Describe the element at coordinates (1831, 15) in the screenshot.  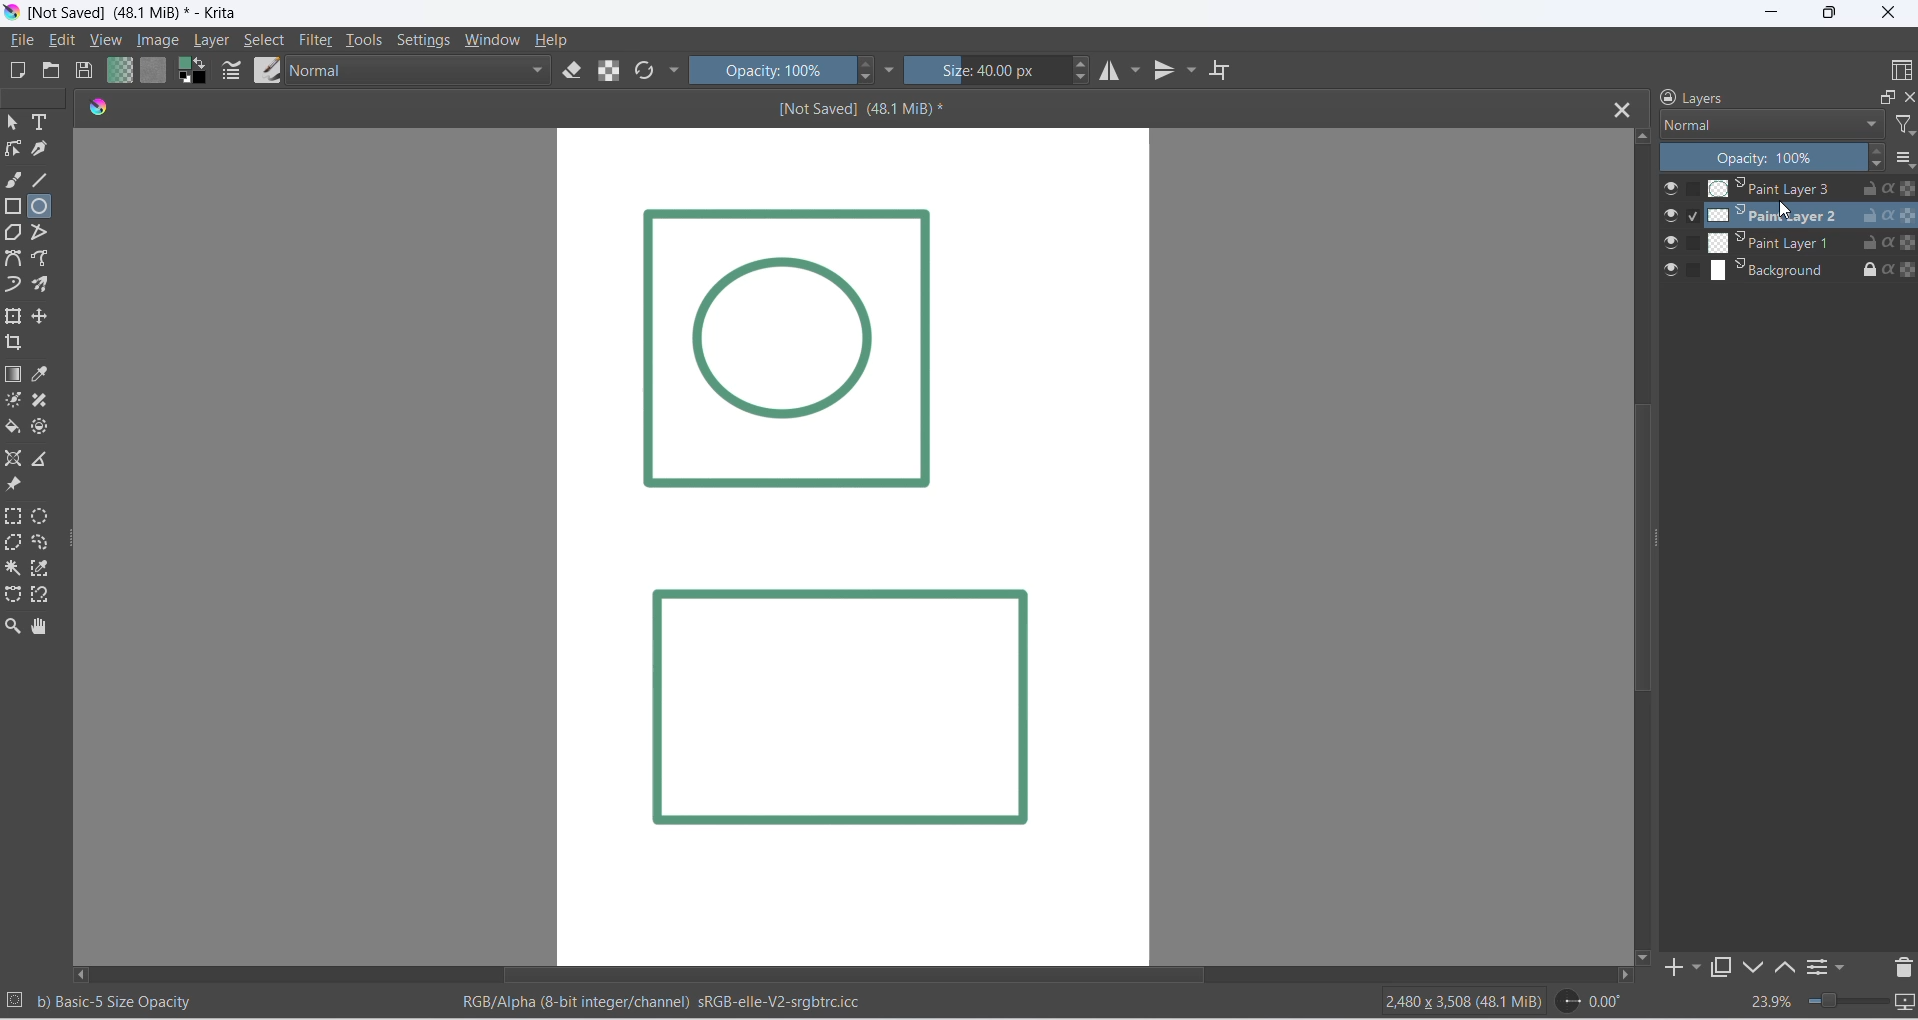
I see `maximize` at that location.